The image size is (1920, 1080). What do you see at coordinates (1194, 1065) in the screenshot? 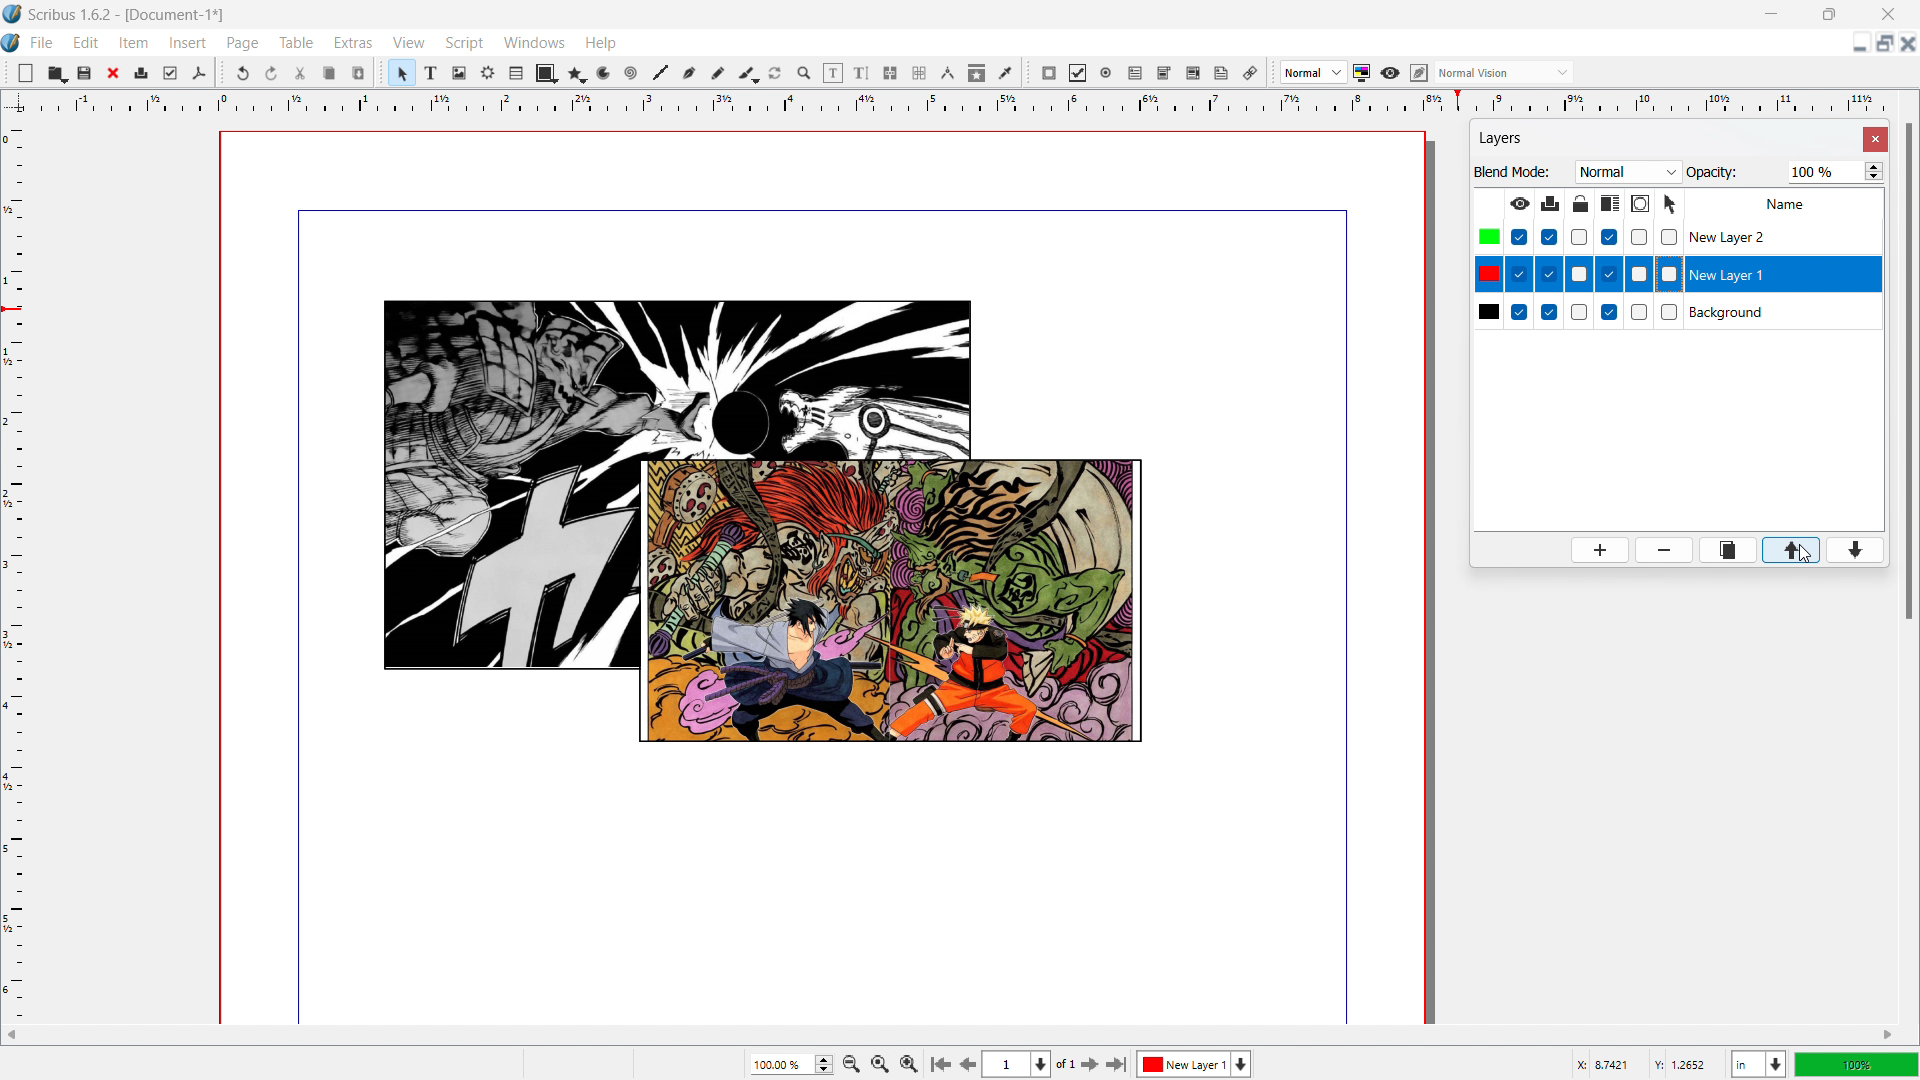
I see `layer 1 selected` at bounding box center [1194, 1065].